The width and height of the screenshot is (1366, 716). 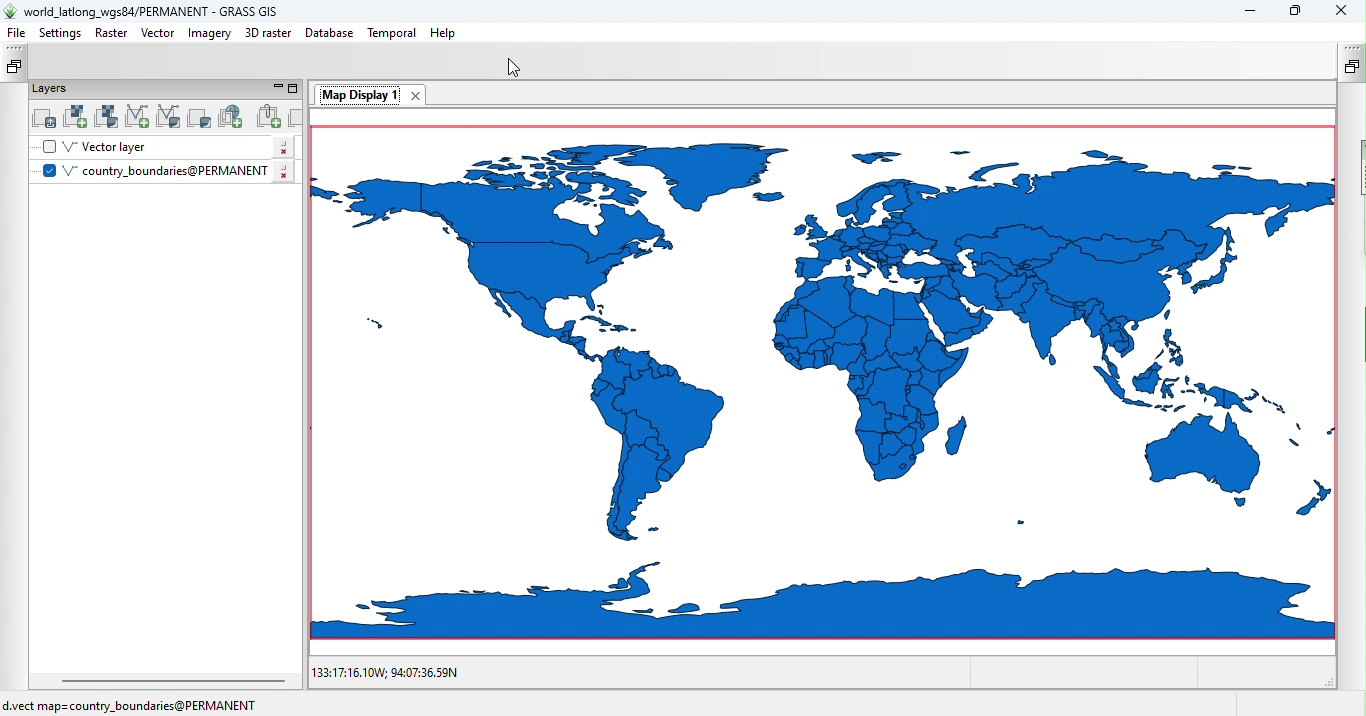 What do you see at coordinates (75, 116) in the screenshot?
I see `Add raster map layer` at bounding box center [75, 116].